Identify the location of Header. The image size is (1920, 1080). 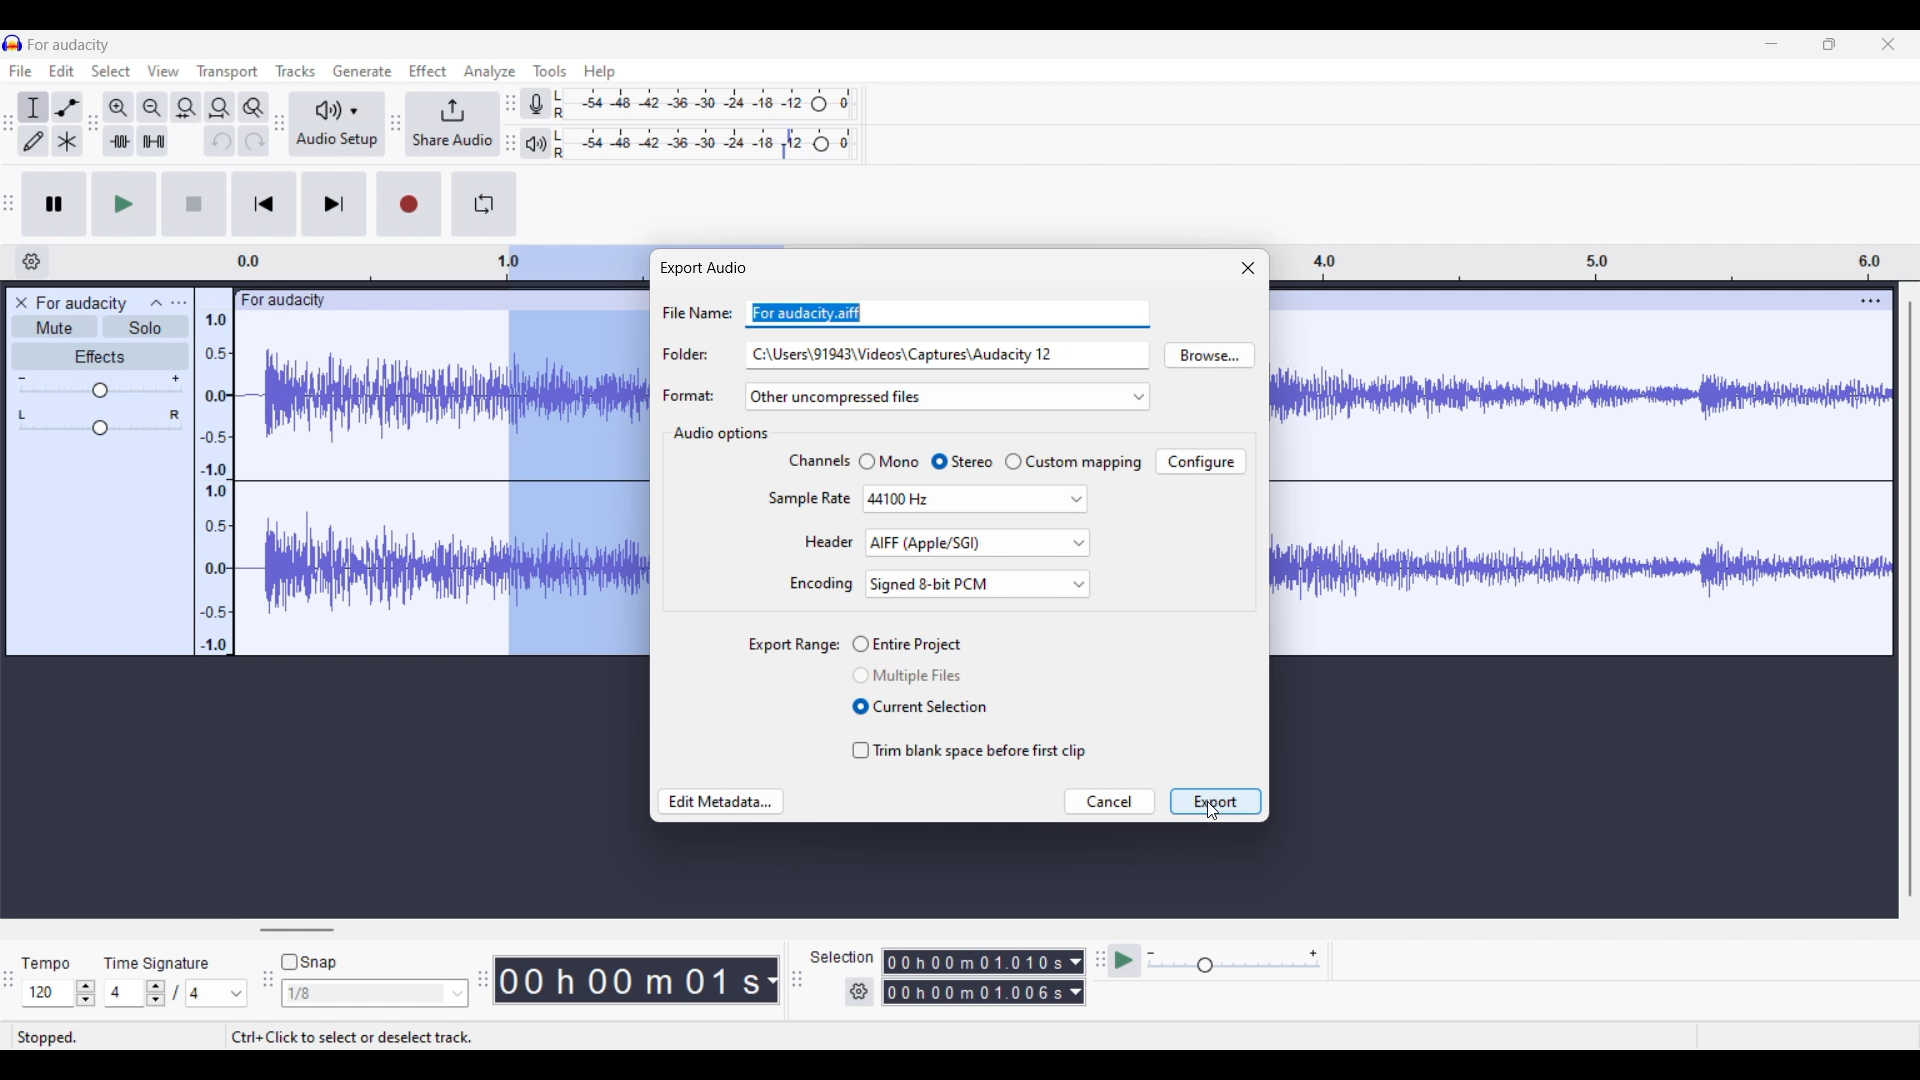
(823, 541).